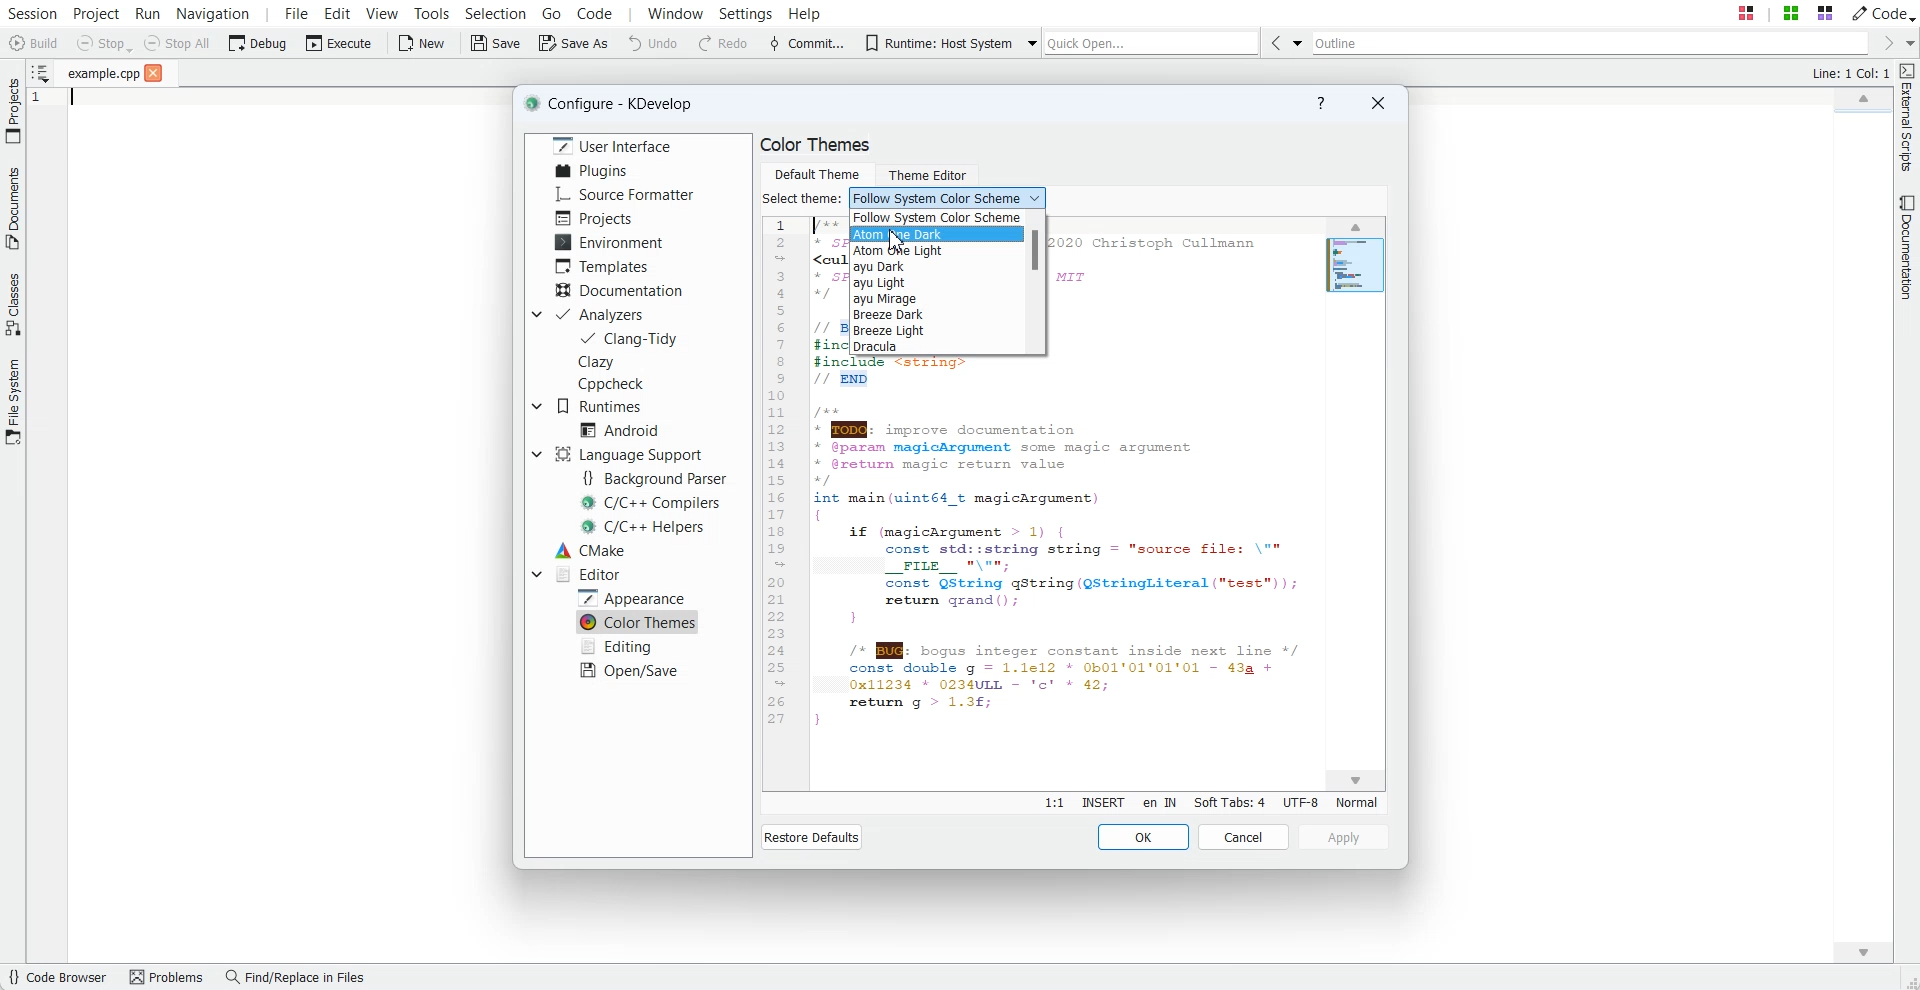 Image resolution: width=1920 pixels, height=990 pixels. Describe the element at coordinates (1300, 802) in the screenshot. I see `UTF-8` at that location.